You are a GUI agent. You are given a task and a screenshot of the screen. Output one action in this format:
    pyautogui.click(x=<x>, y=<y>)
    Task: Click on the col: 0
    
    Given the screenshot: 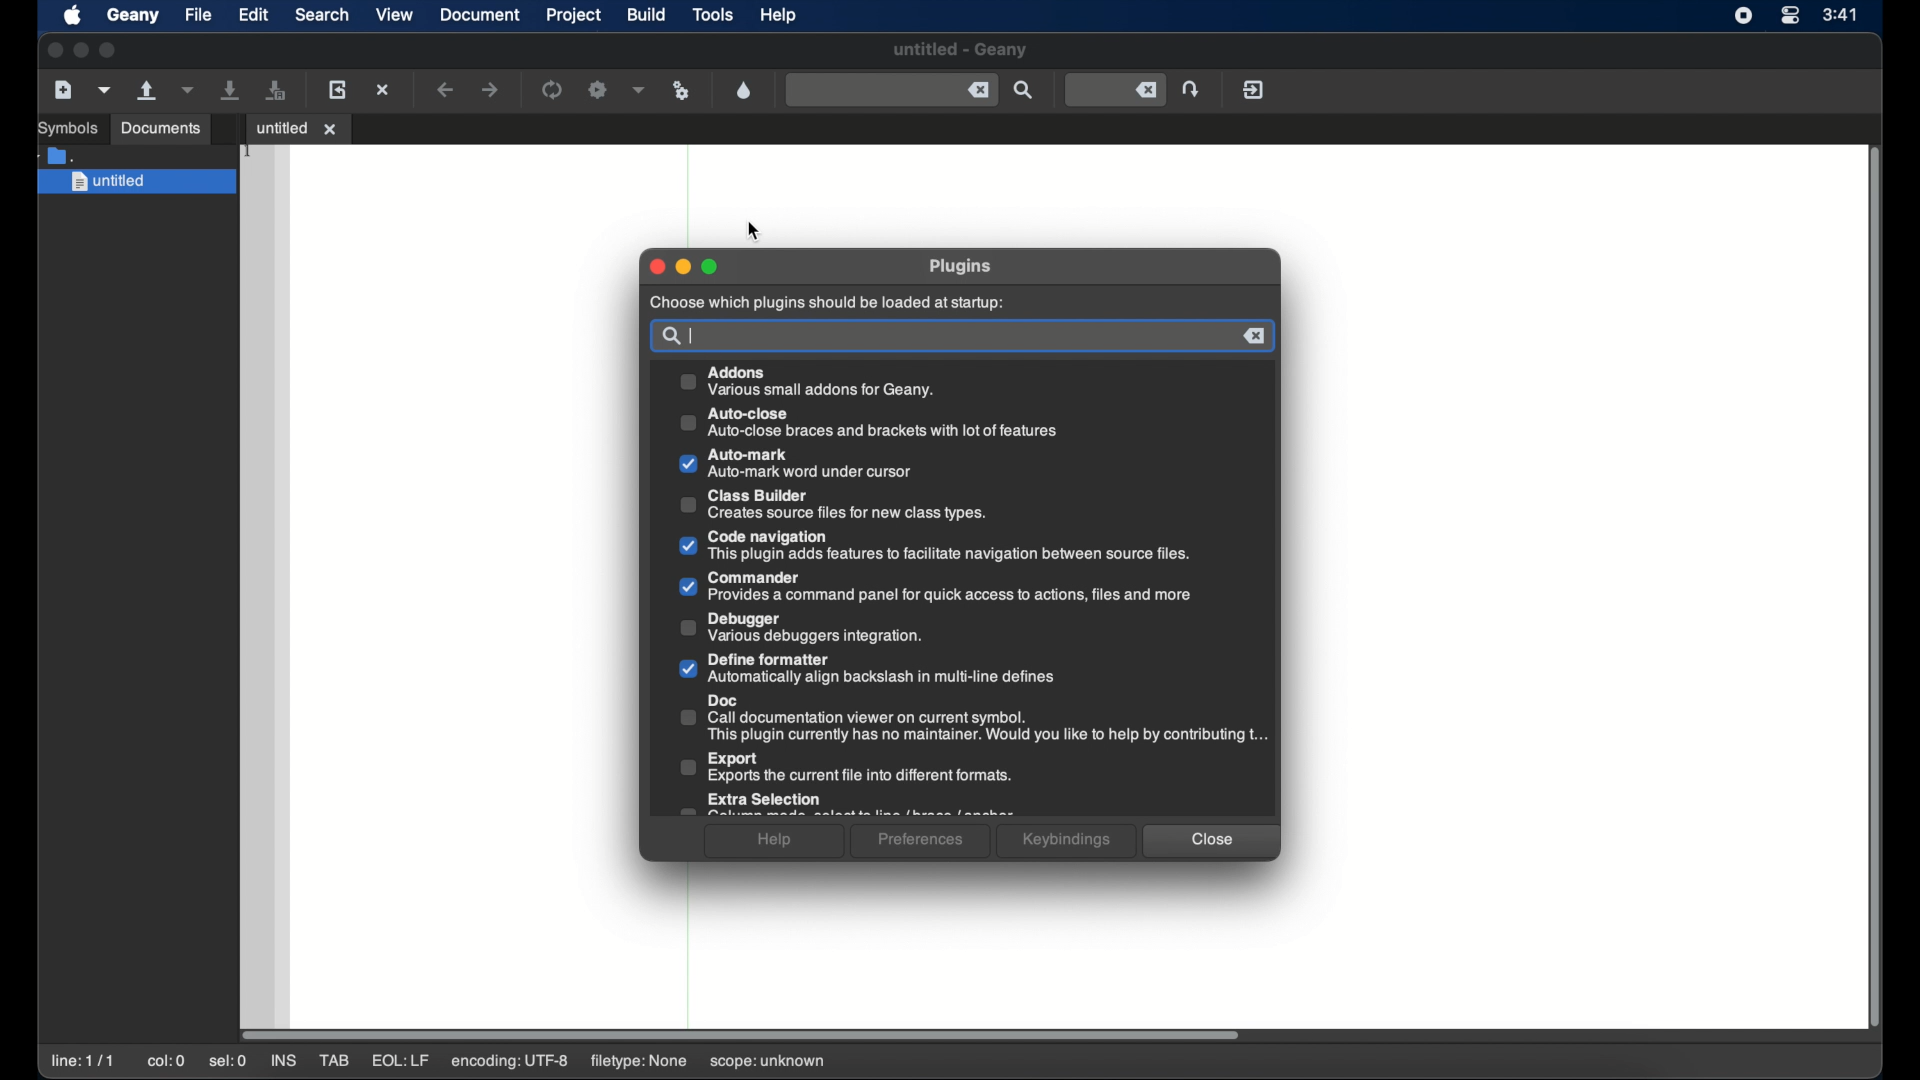 What is the action you would take?
    pyautogui.click(x=166, y=1061)
    